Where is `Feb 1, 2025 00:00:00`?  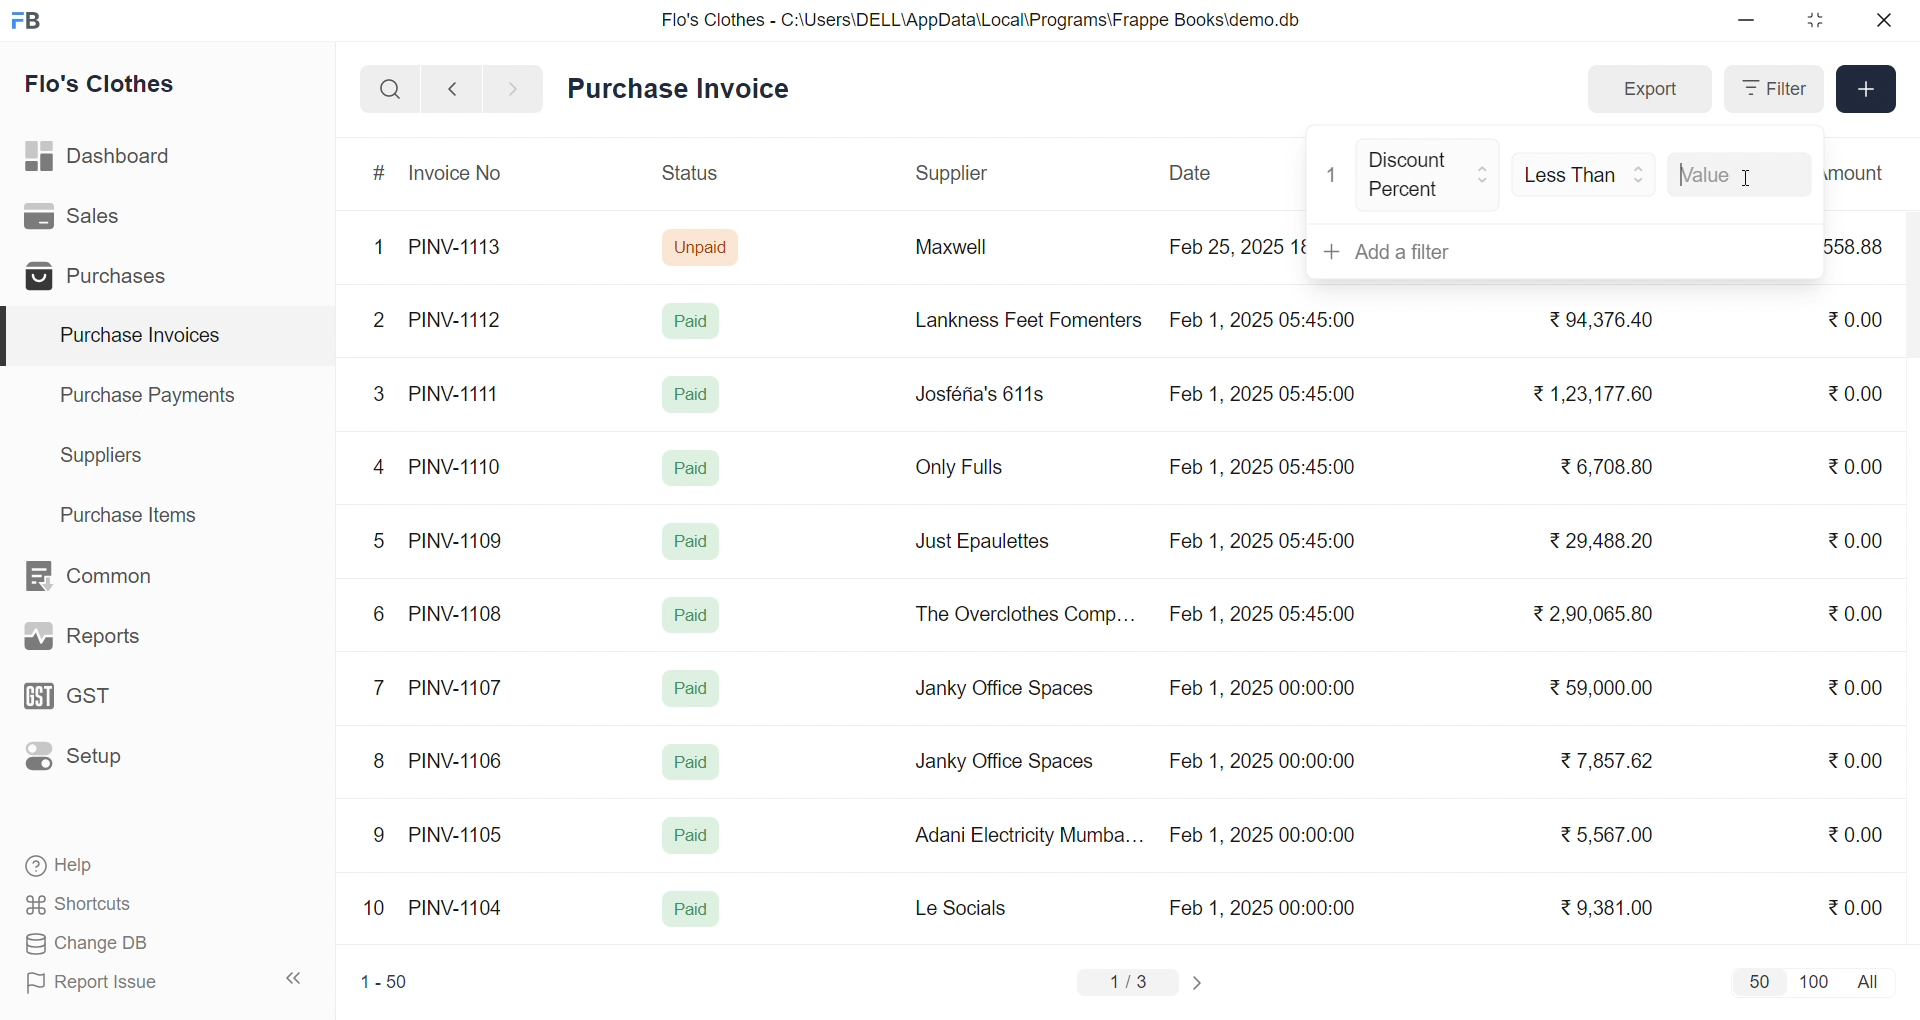
Feb 1, 2025 00:00:00 is located at coordinates (1259, 758).